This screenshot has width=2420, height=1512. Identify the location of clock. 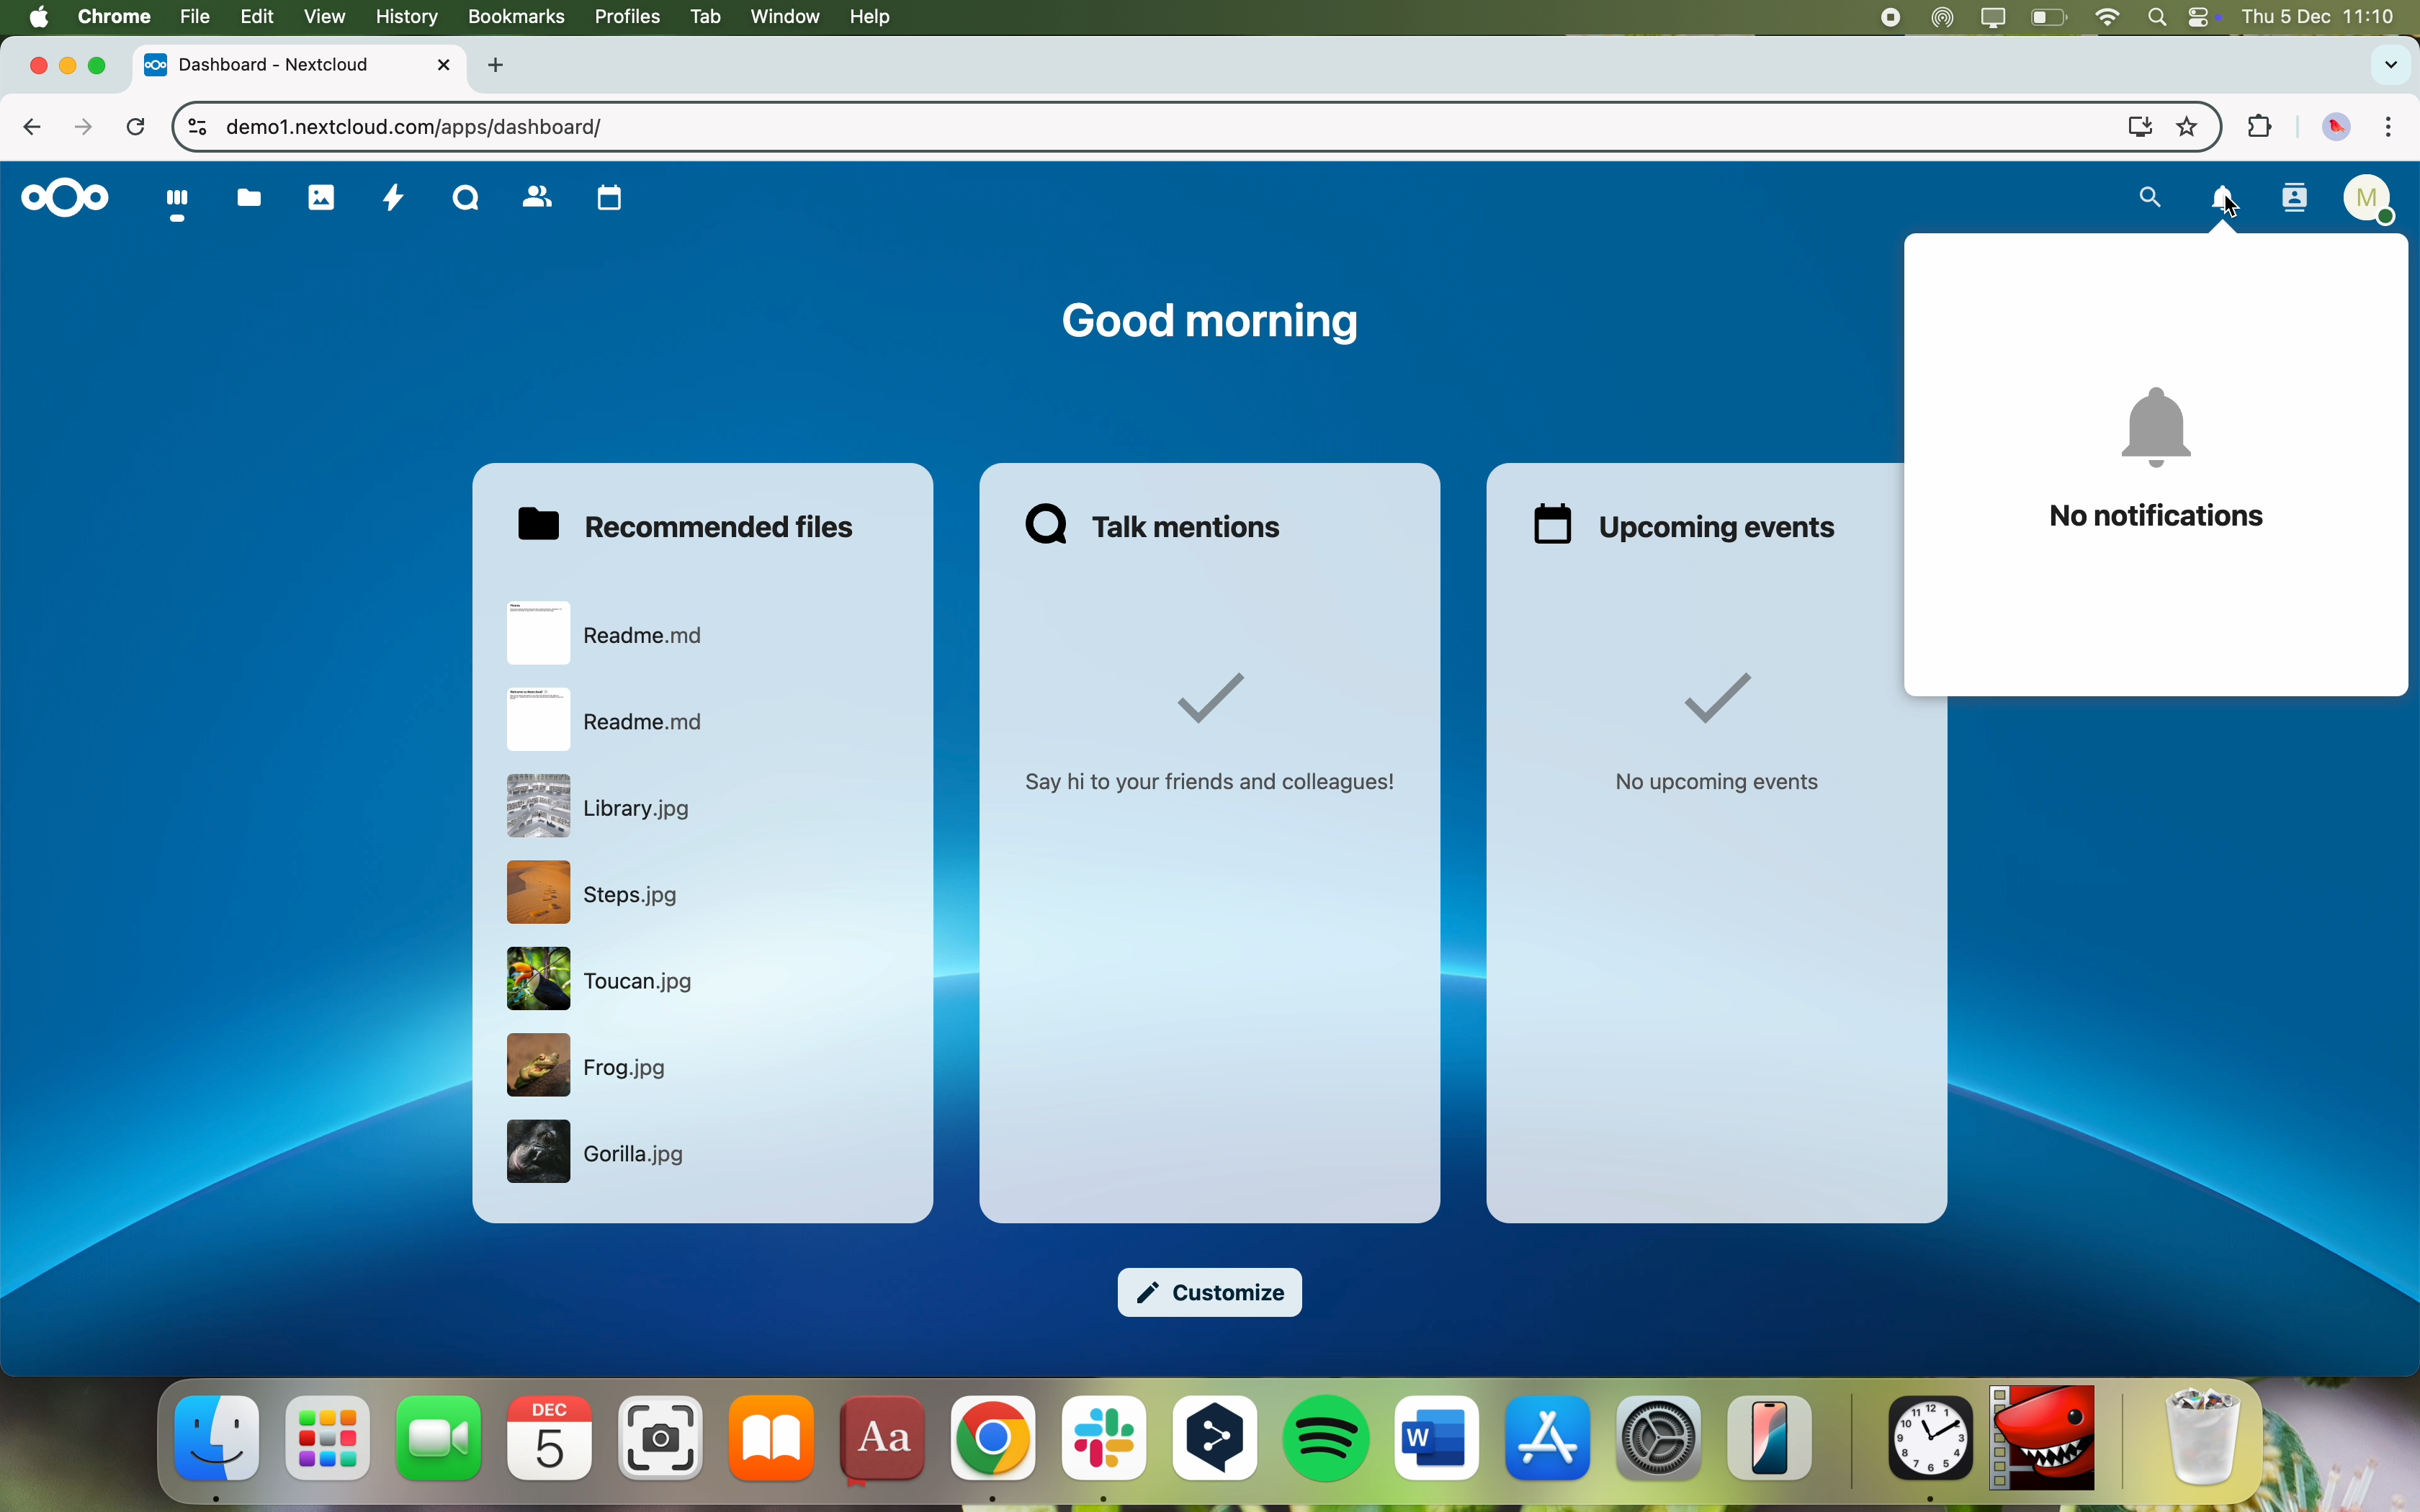
(1925, 1452).